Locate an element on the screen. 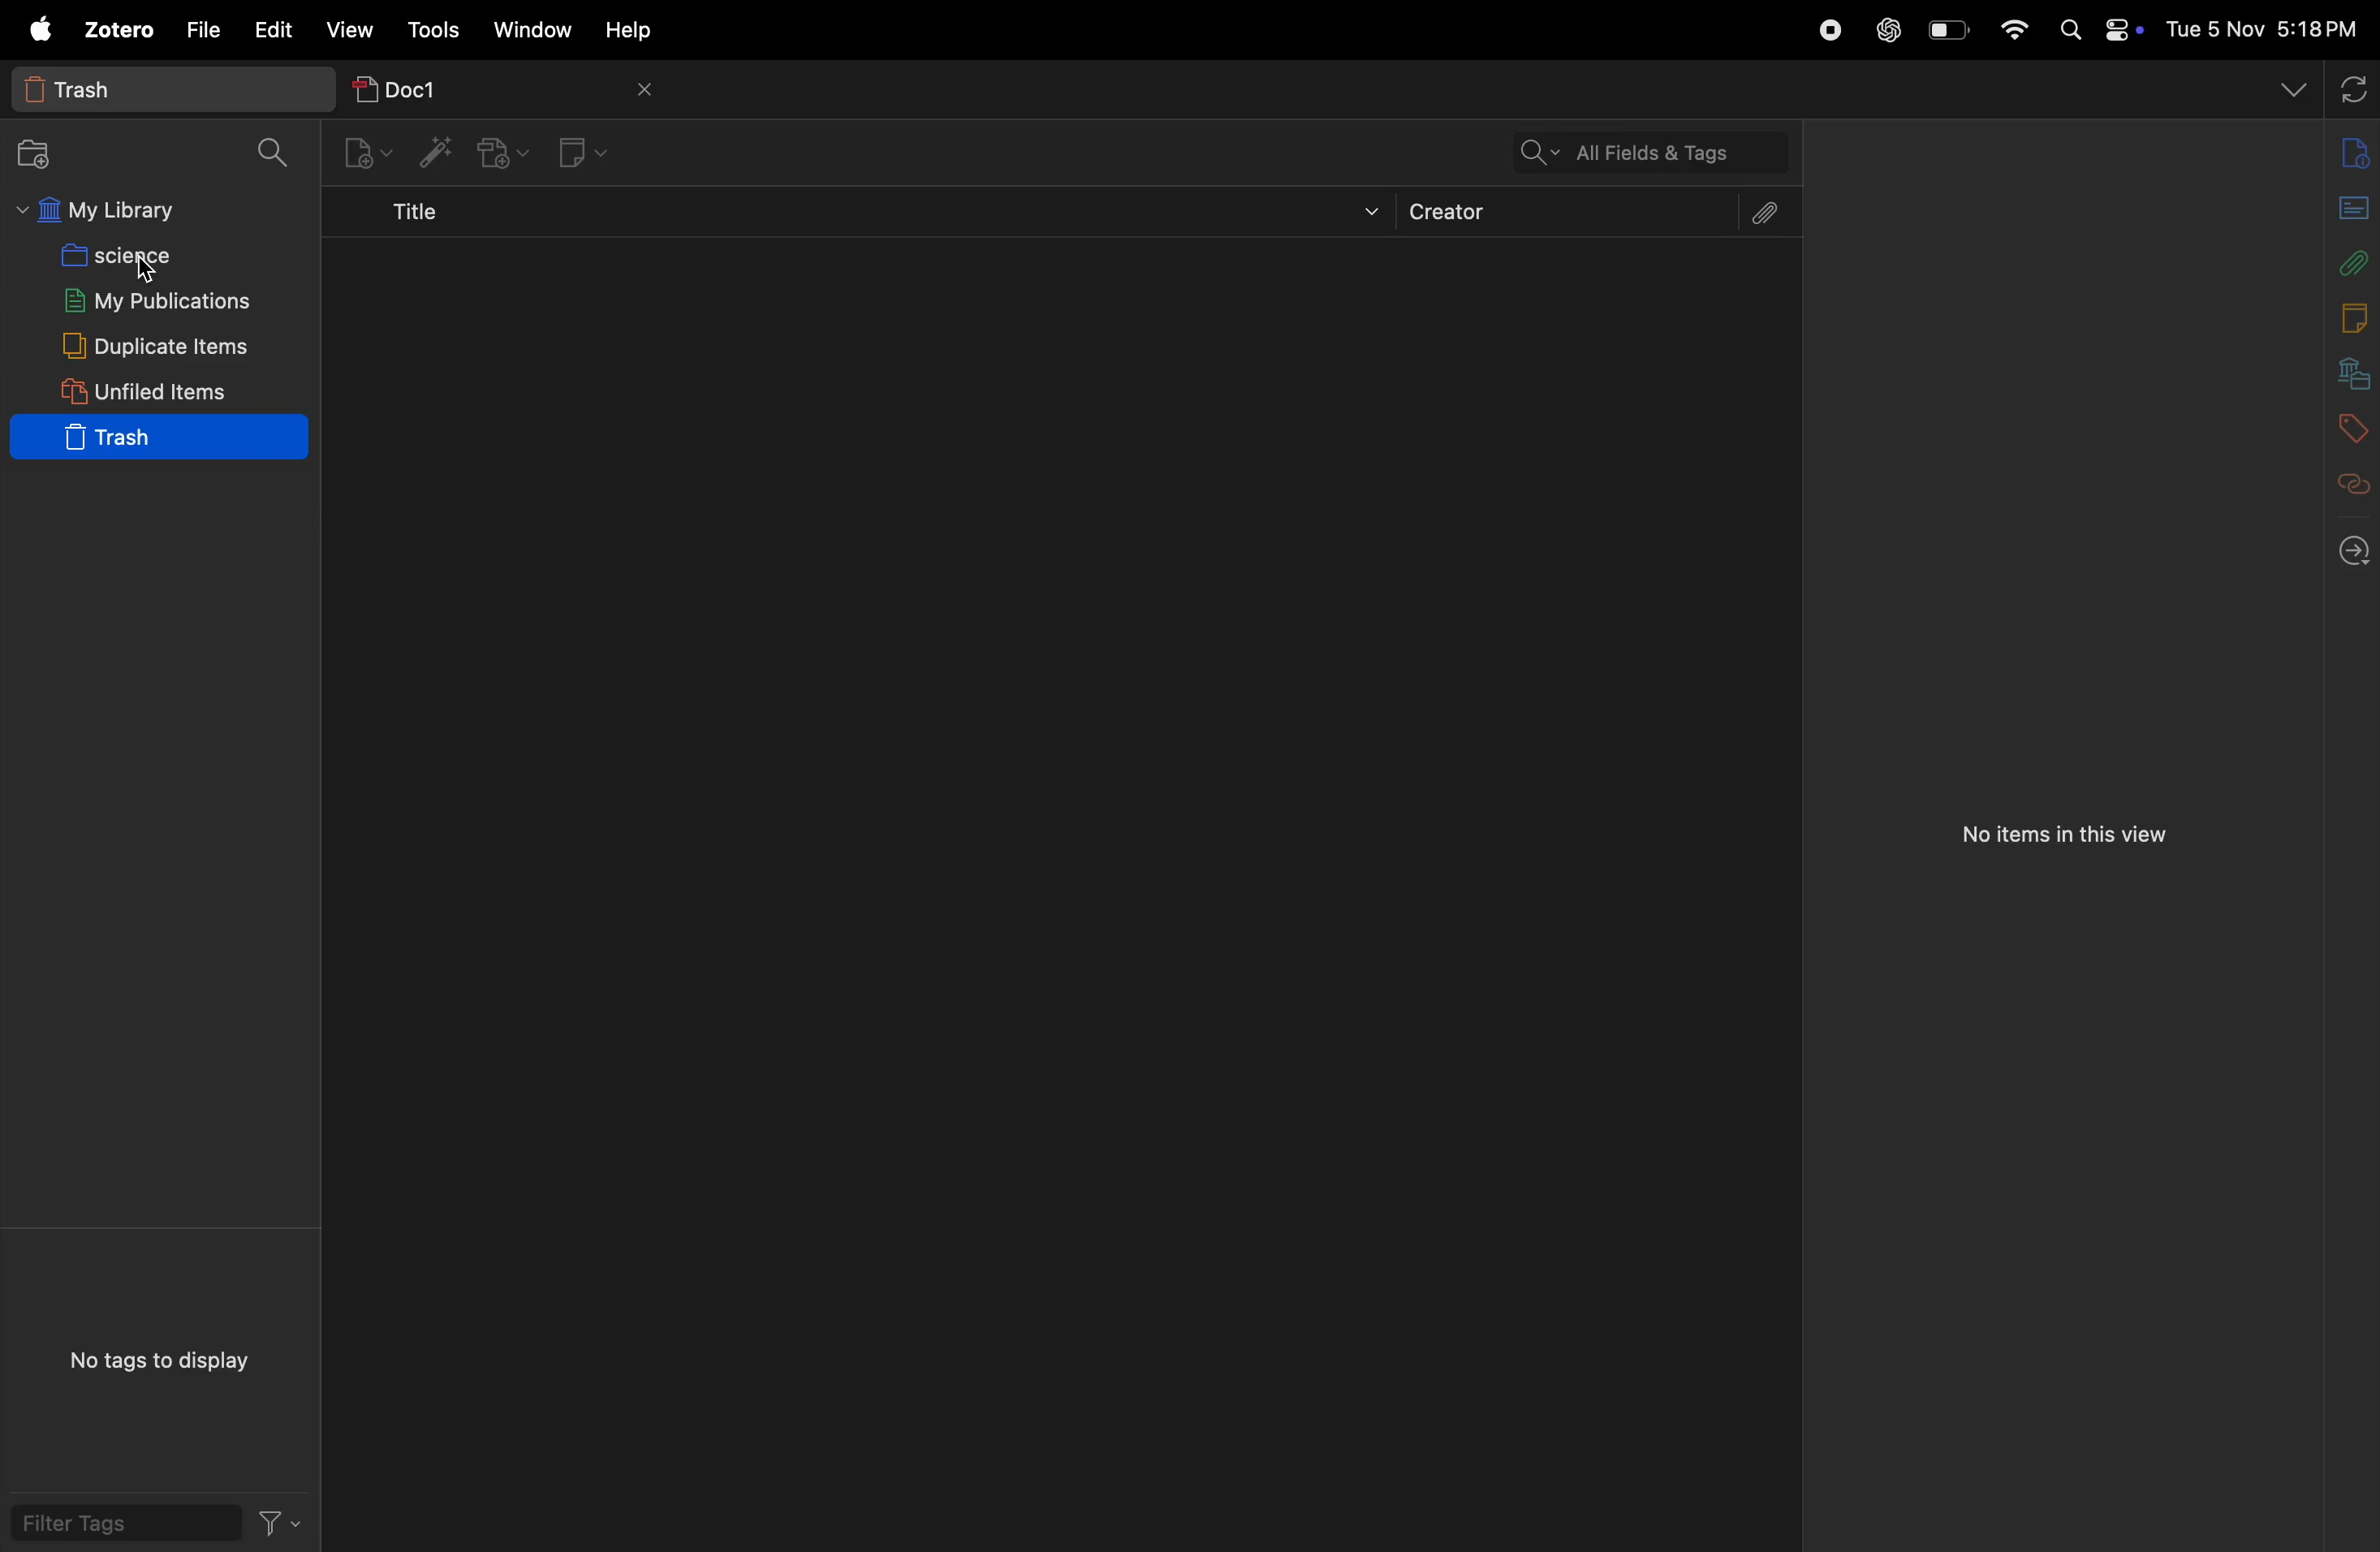  wifi is located at coordinates (2016, 29).